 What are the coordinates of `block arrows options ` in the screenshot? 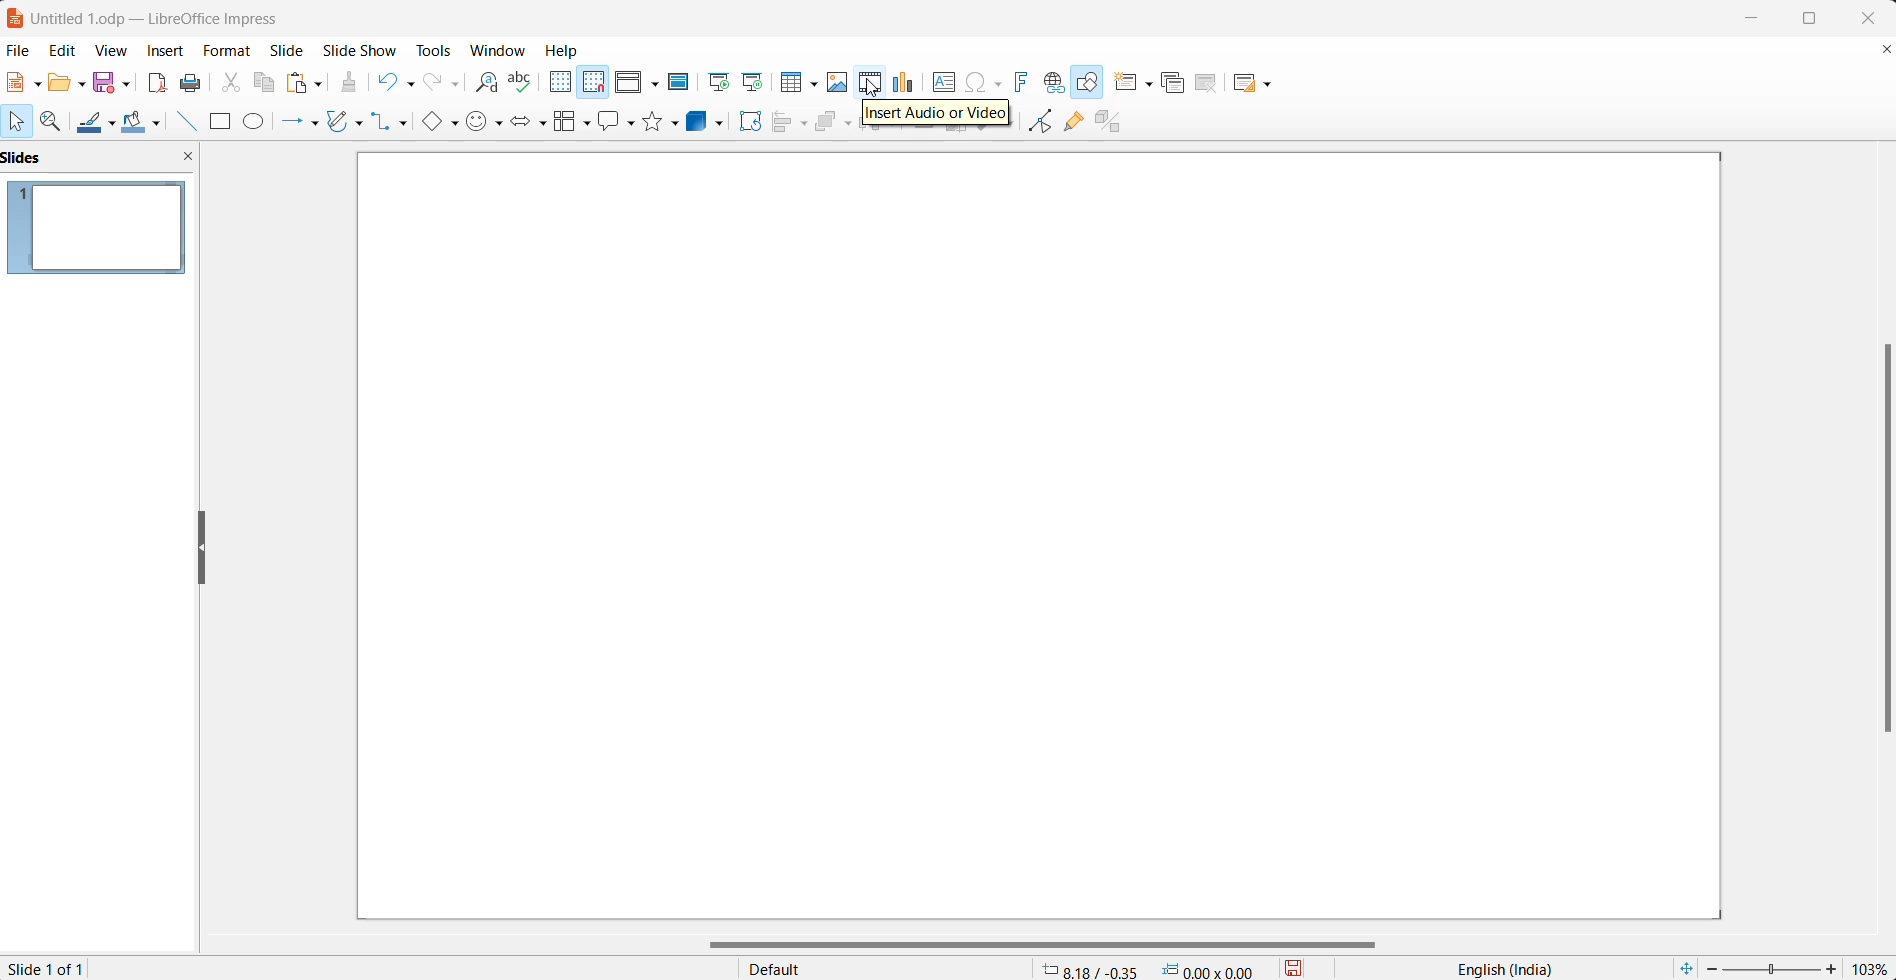 It's located at (546, 126).